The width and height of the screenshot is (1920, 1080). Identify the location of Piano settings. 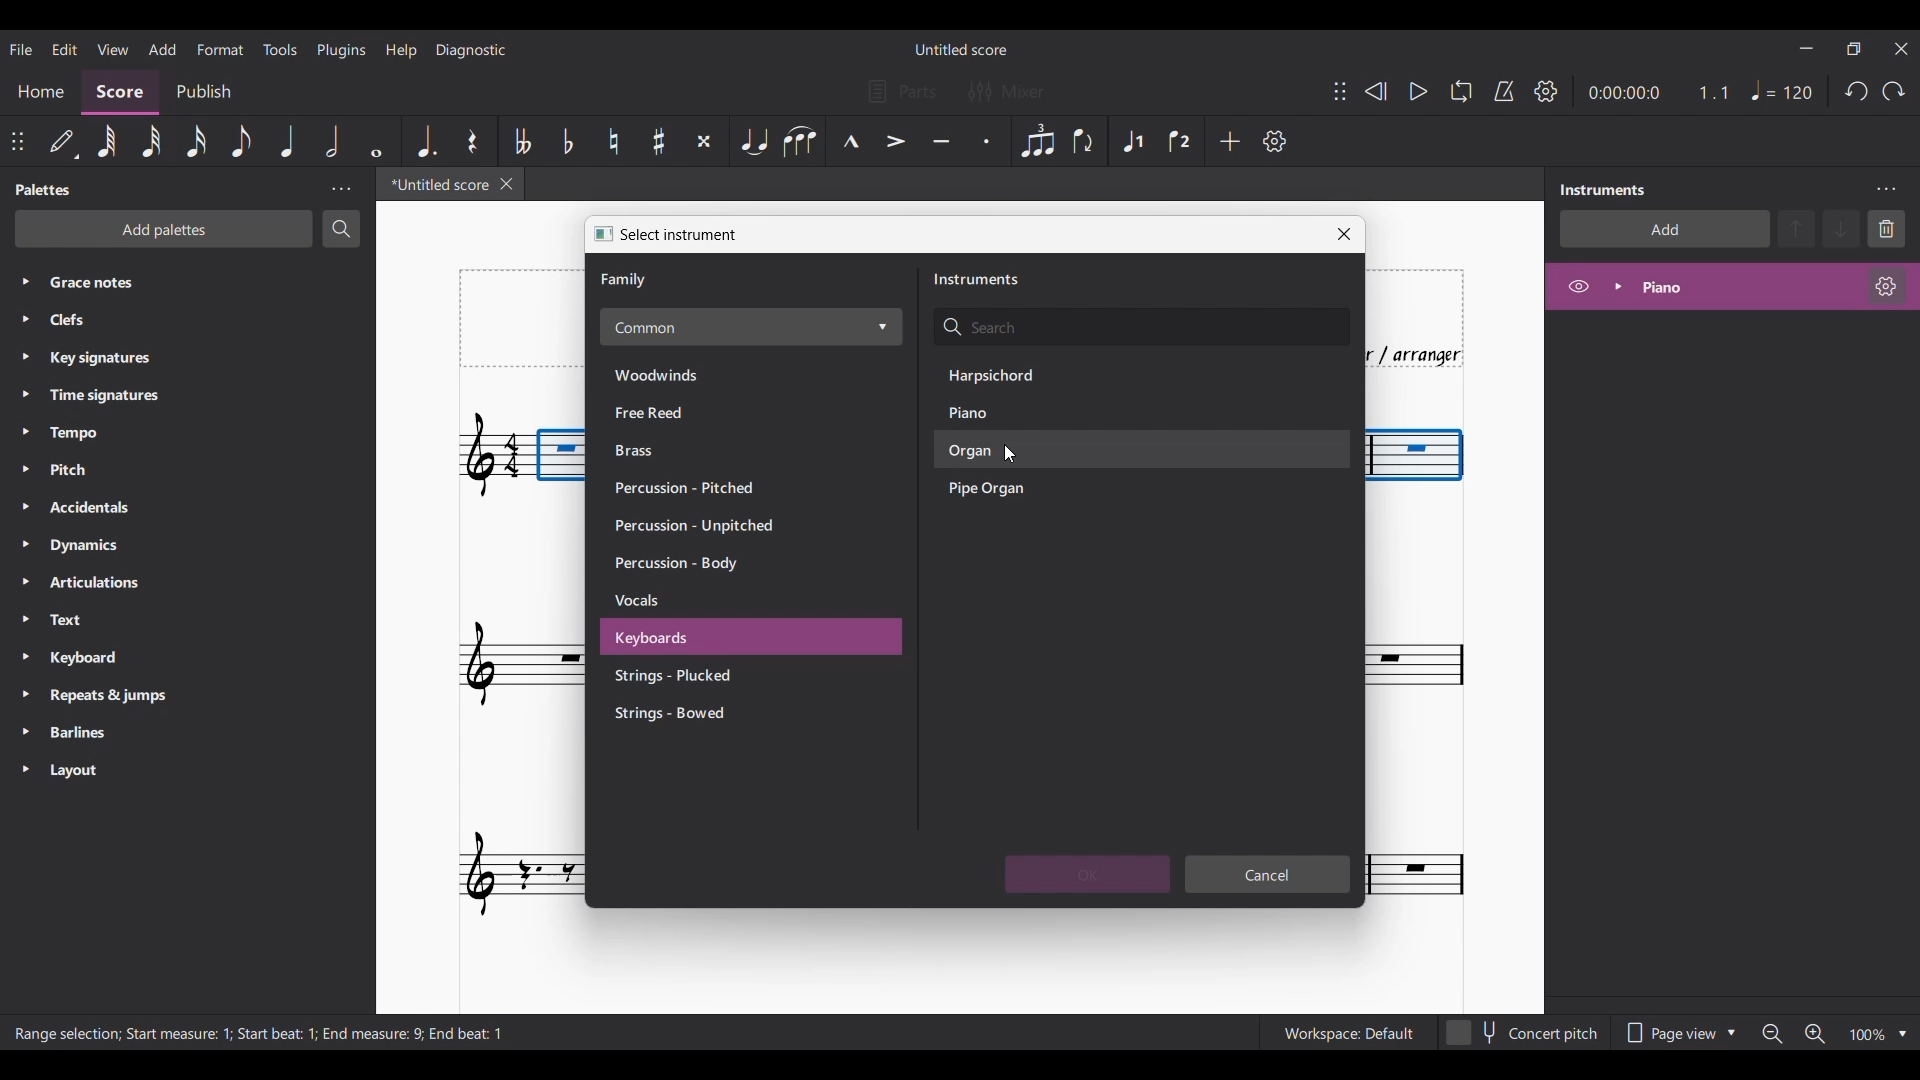
(1886, 286).